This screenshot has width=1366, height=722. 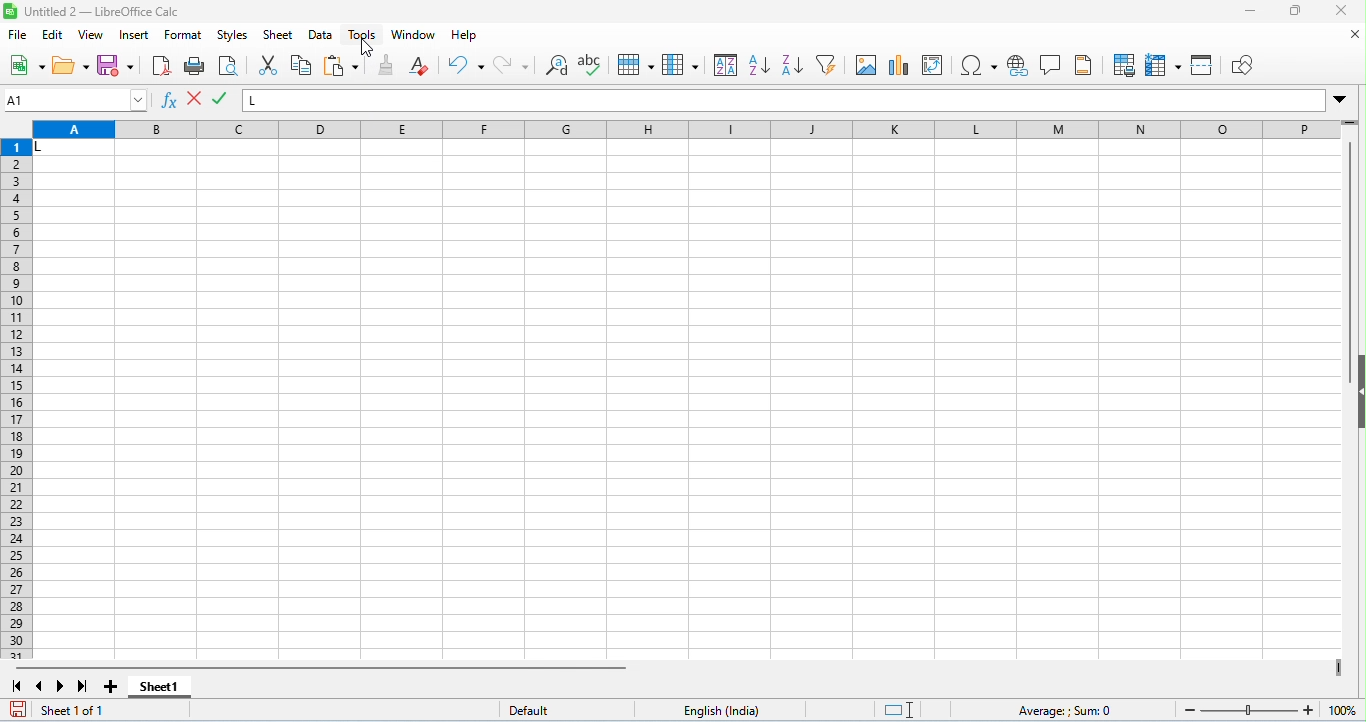 I want to click on filter, so click(x=827, y=64).